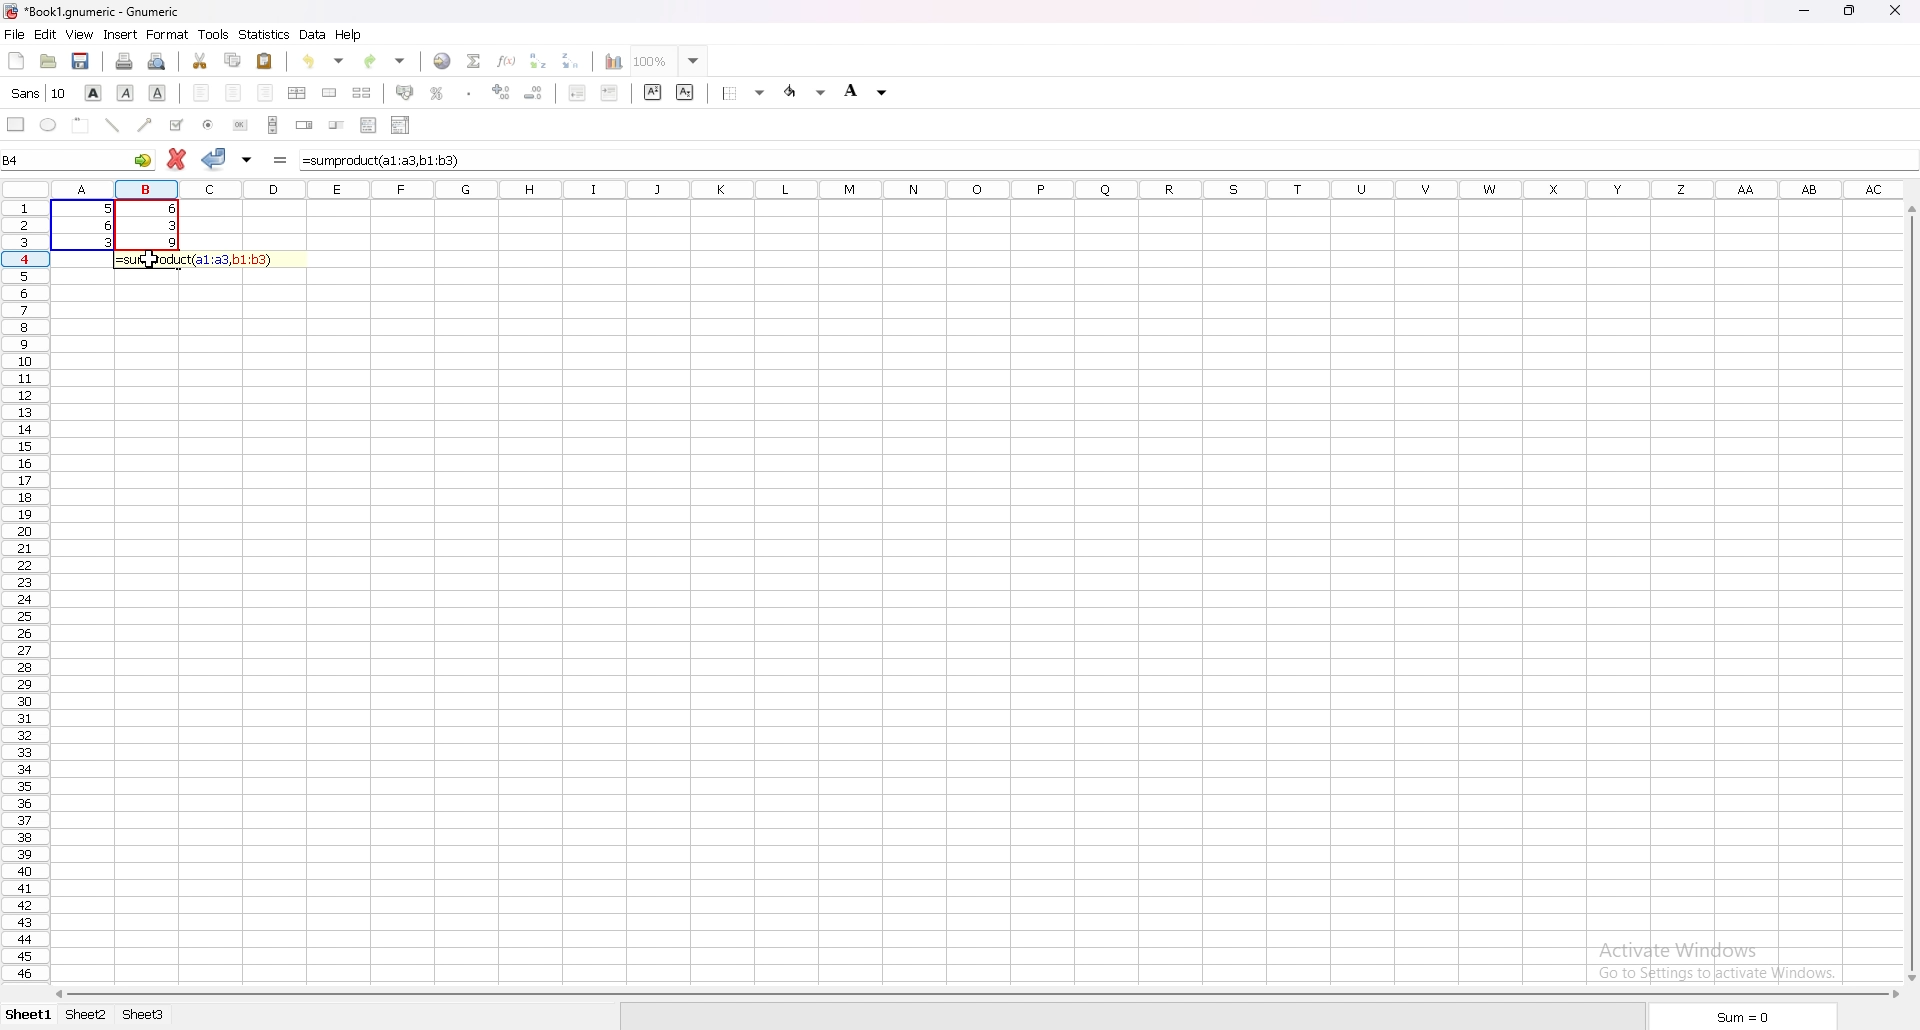 The width and height of the screenshot is (1920, 1030). Describe the element at coordinates (1804, 11) in the screenshot. I see `minimize` at that location.